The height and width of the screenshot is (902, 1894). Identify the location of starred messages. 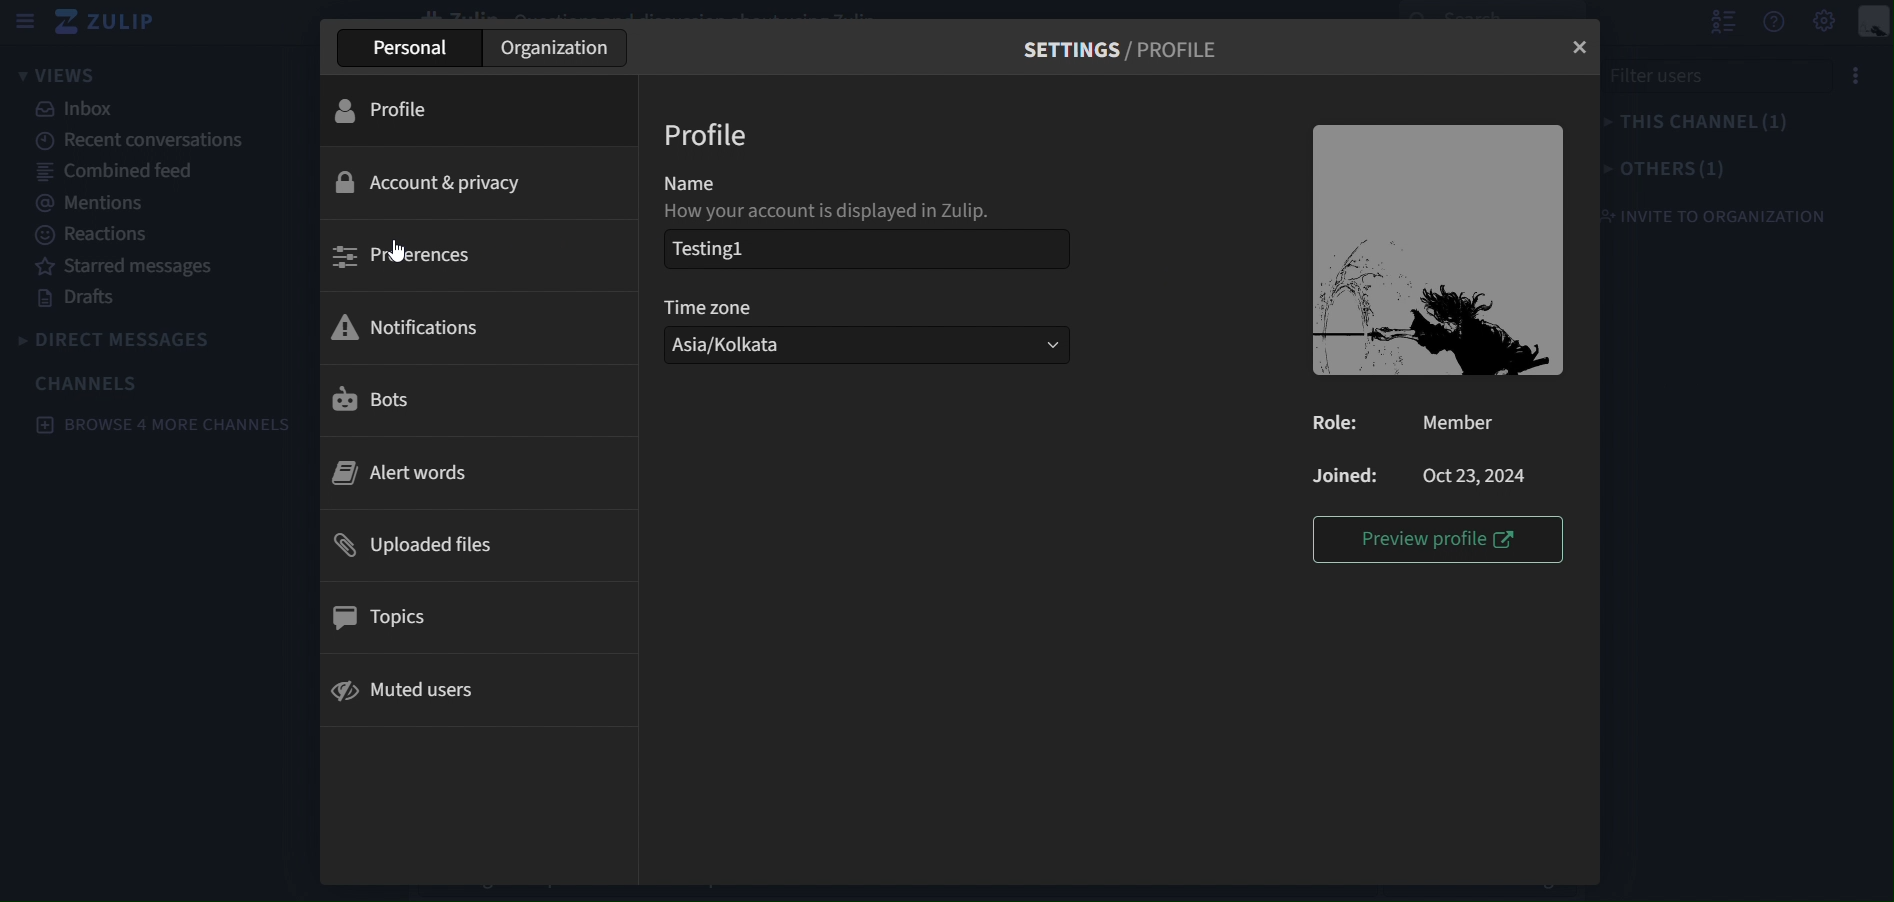
(125, 267).